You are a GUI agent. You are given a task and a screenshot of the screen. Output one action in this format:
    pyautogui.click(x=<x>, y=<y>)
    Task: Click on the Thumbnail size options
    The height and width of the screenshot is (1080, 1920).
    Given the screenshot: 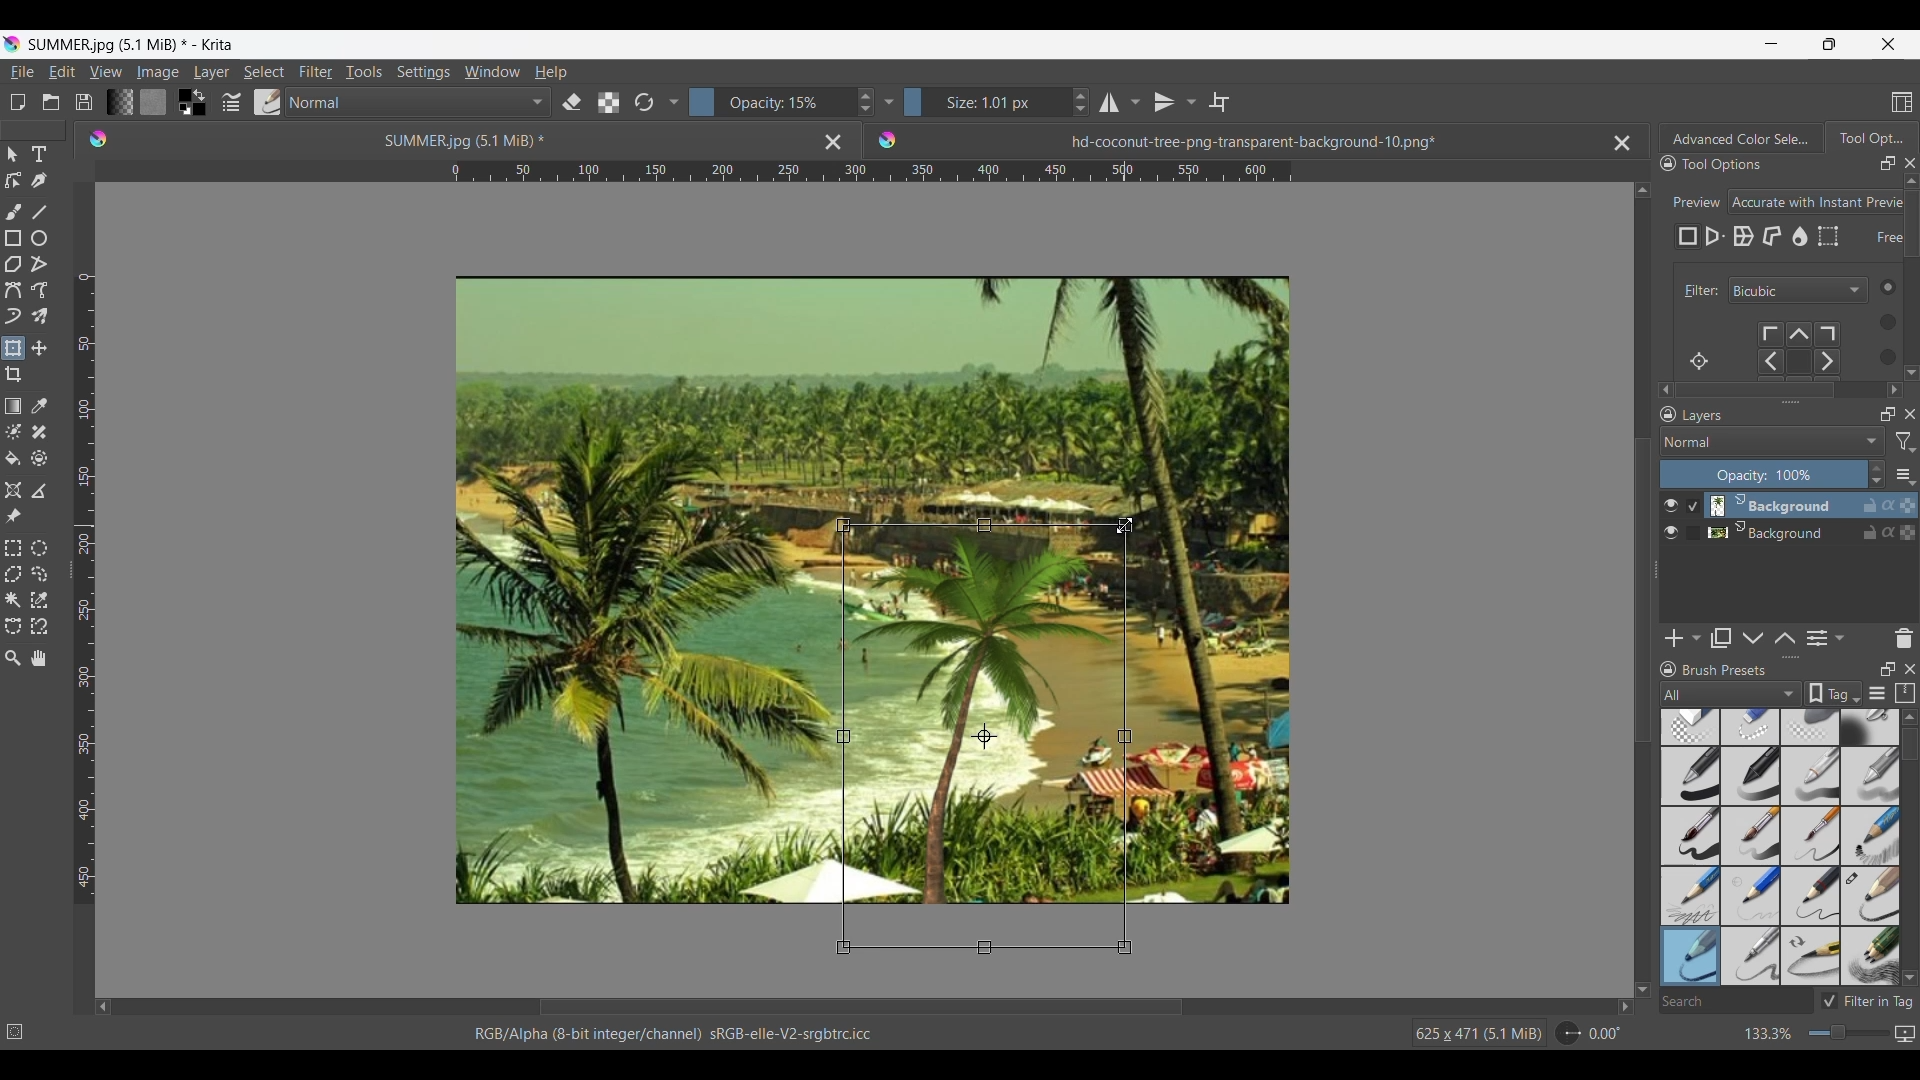 What is the action you would take?
    pyautogui.click(x=1905, y=474)
    